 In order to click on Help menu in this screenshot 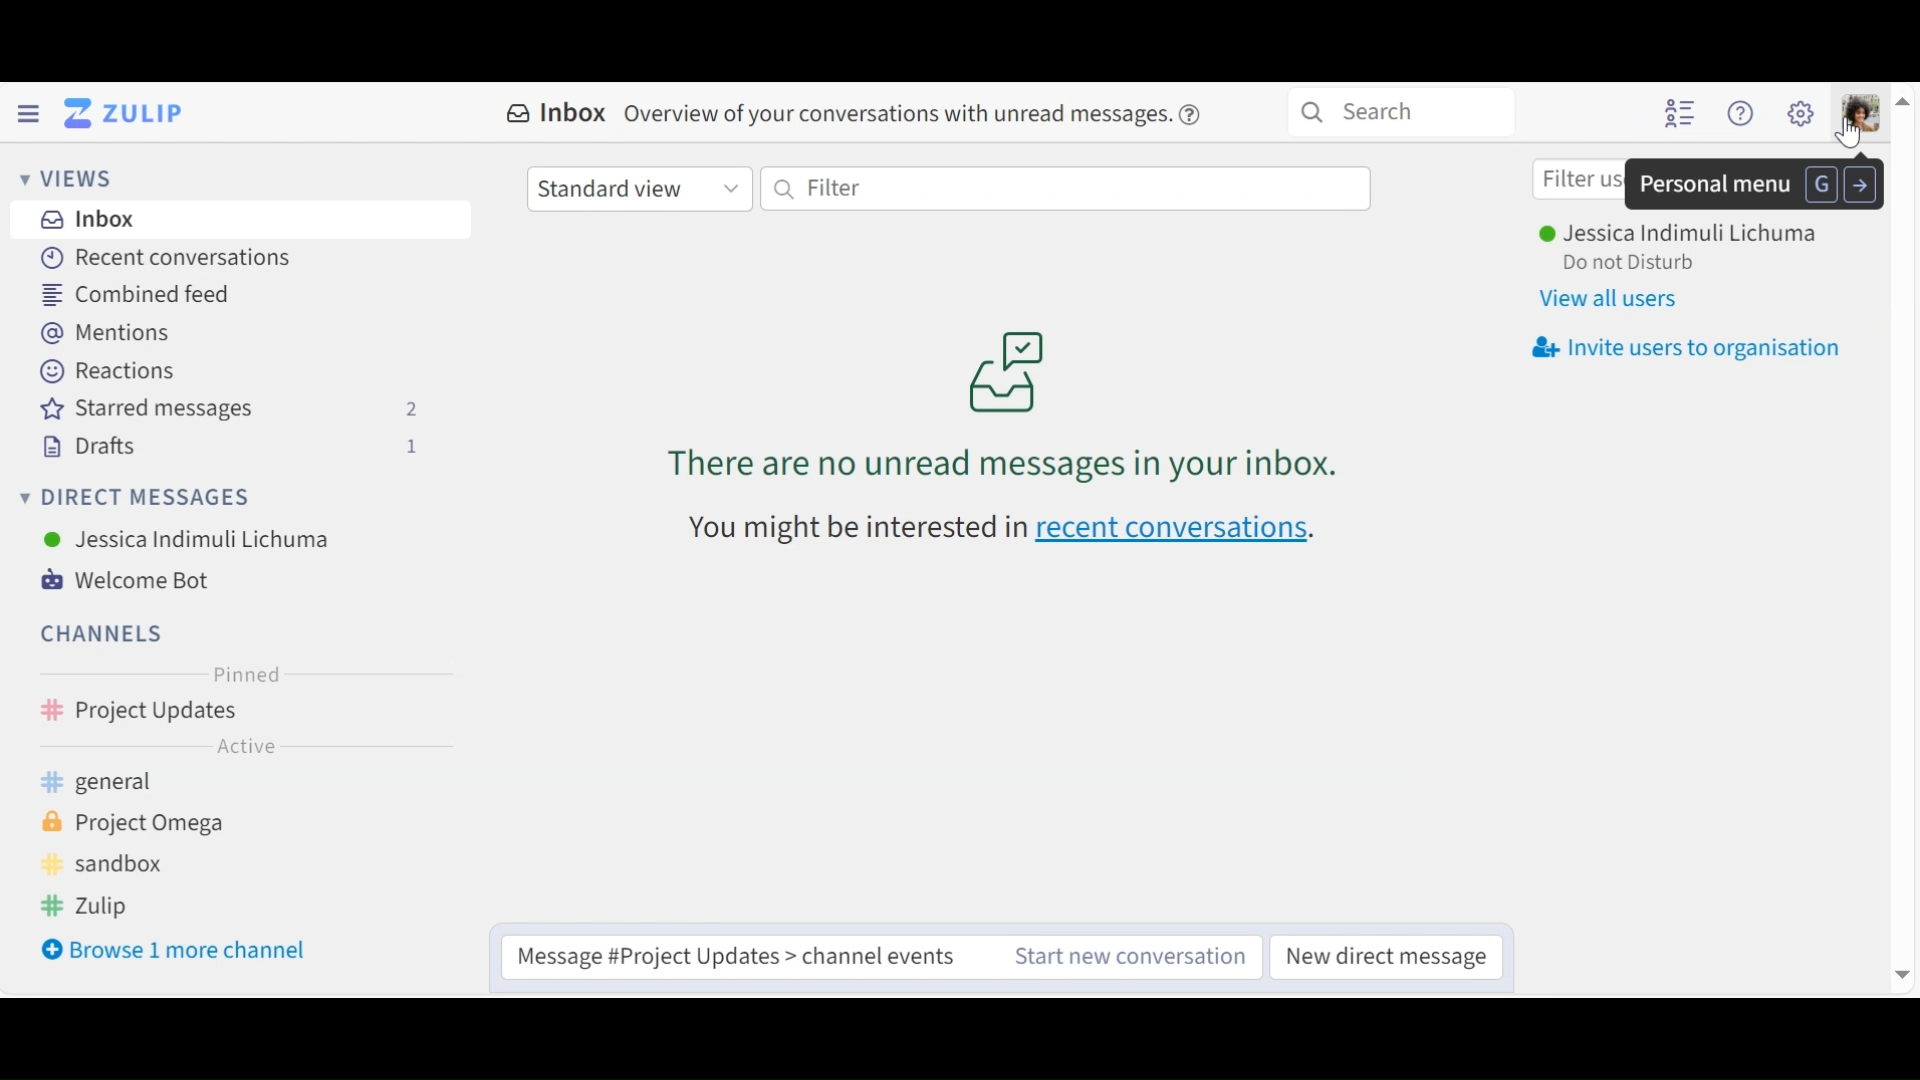, I will do `click(1743, 116)`.